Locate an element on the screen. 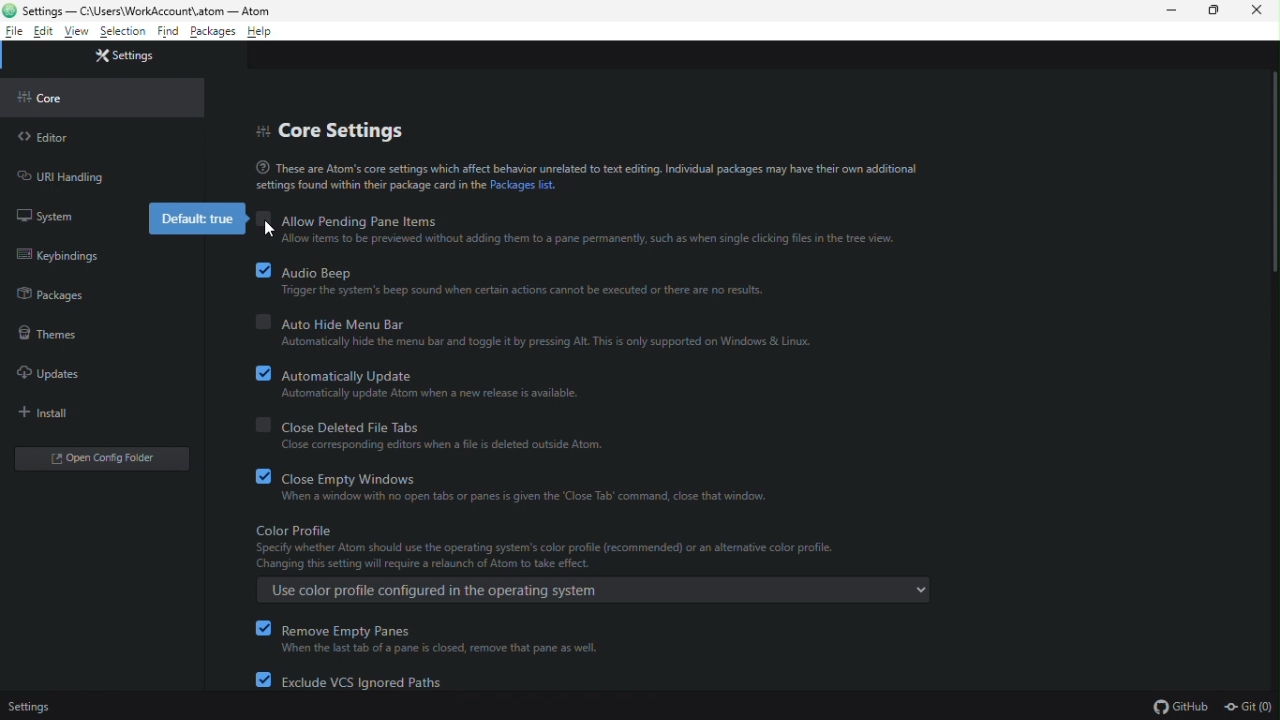 The width and height of the screenshot is (1280, 720). help is located at coordinates (266, 31).